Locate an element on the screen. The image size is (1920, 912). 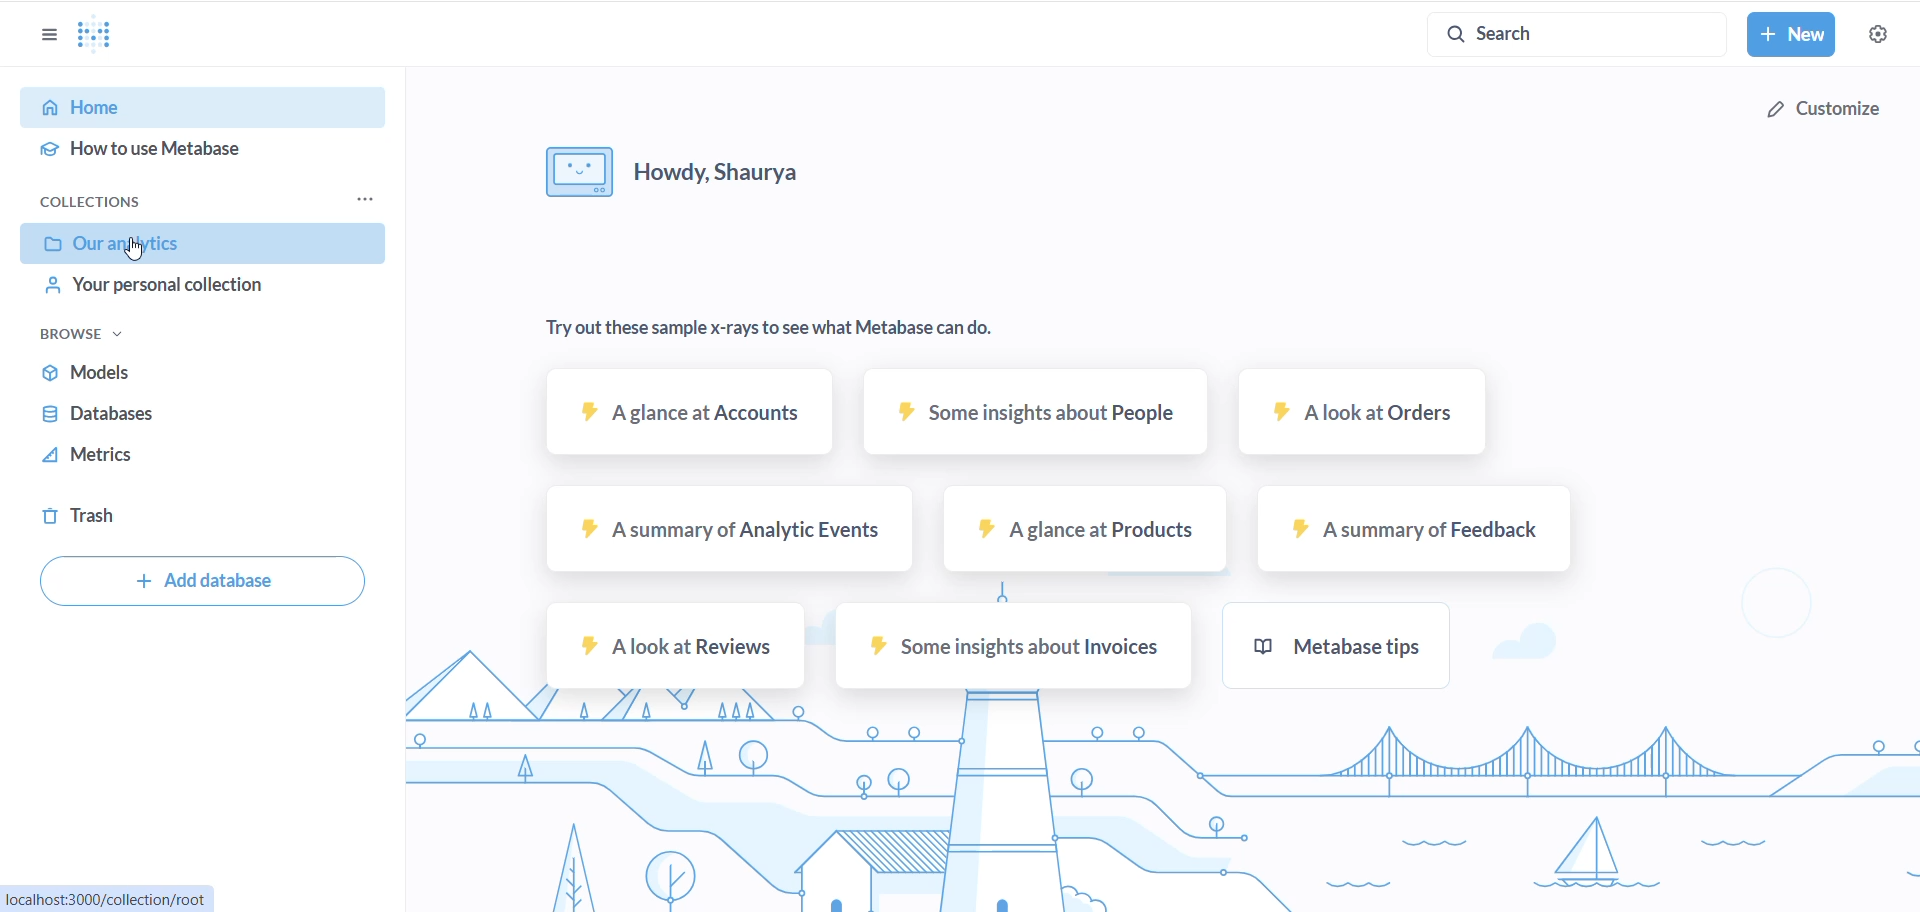
some insights about people is located at coordinates (1037, 412).